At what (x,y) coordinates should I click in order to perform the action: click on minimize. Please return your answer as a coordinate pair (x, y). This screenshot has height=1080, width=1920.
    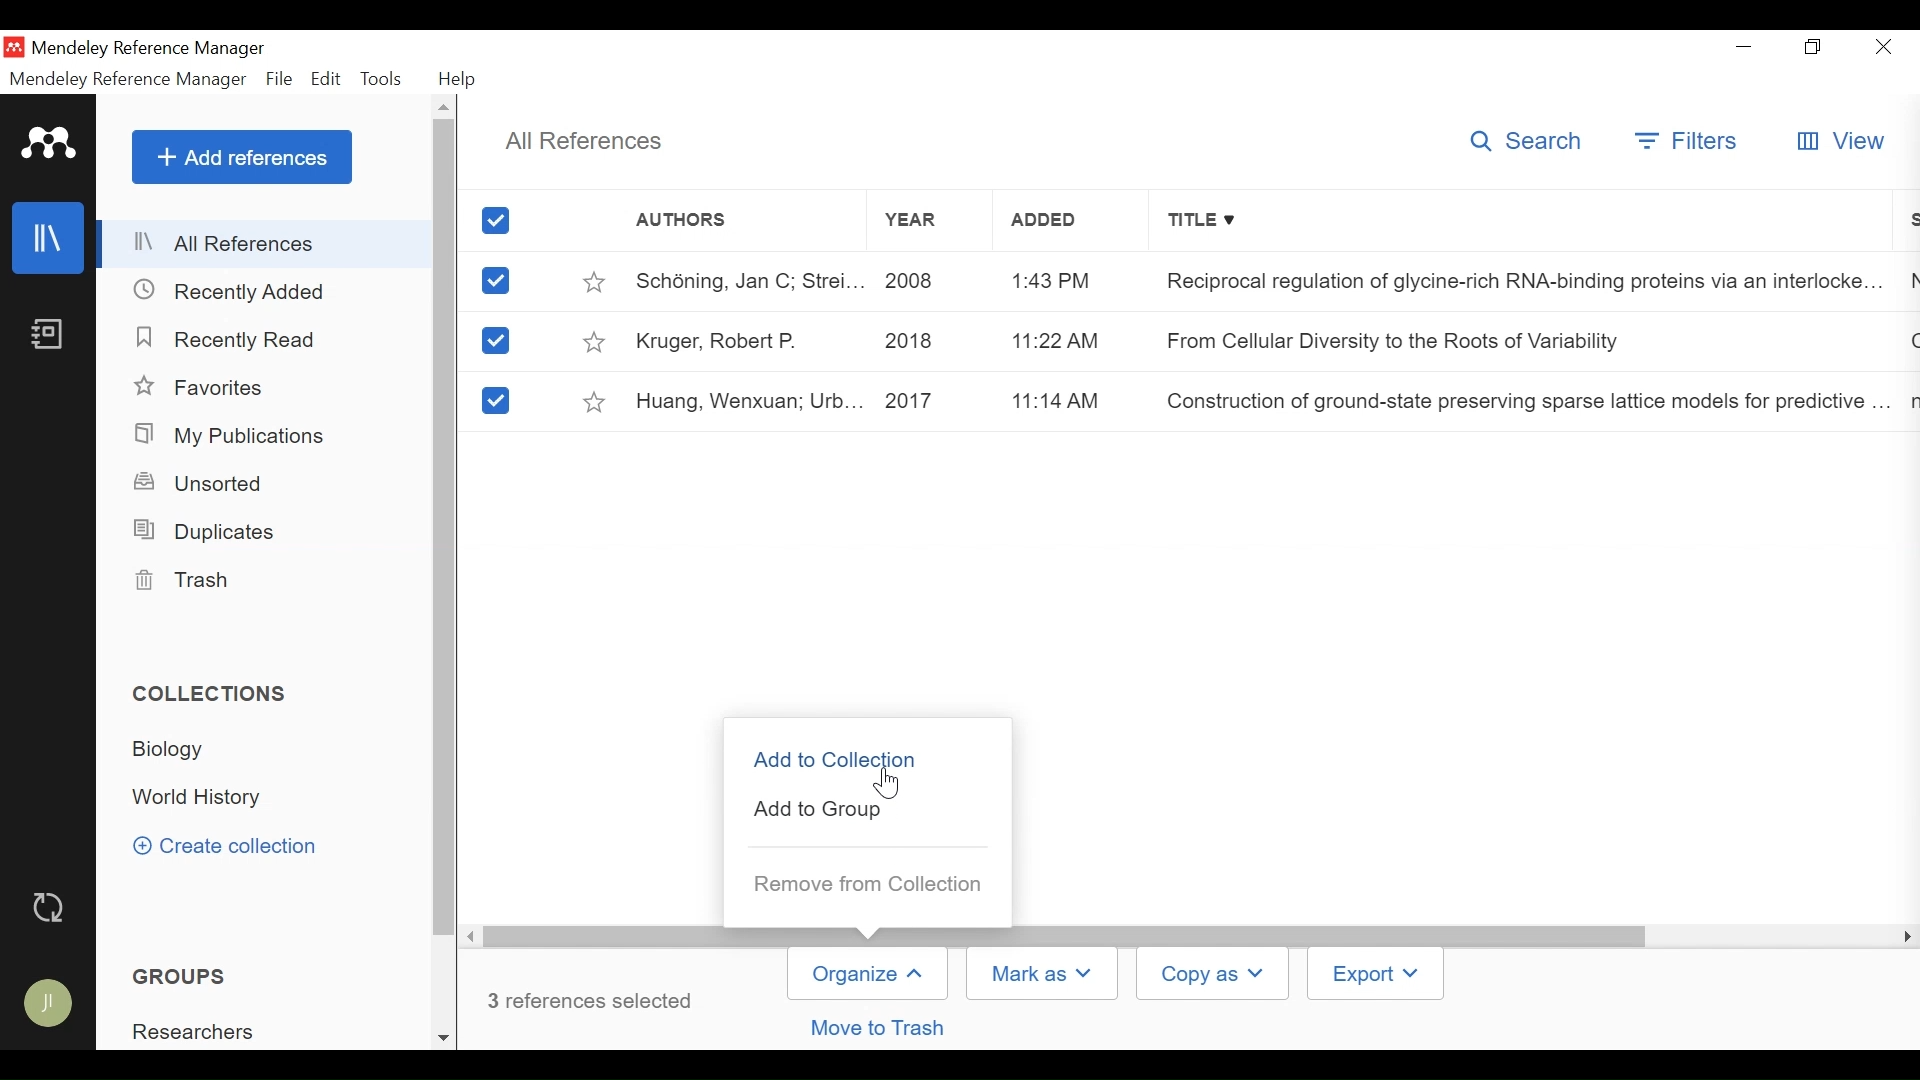
    Looking at the image, I should click on (1744, 46).